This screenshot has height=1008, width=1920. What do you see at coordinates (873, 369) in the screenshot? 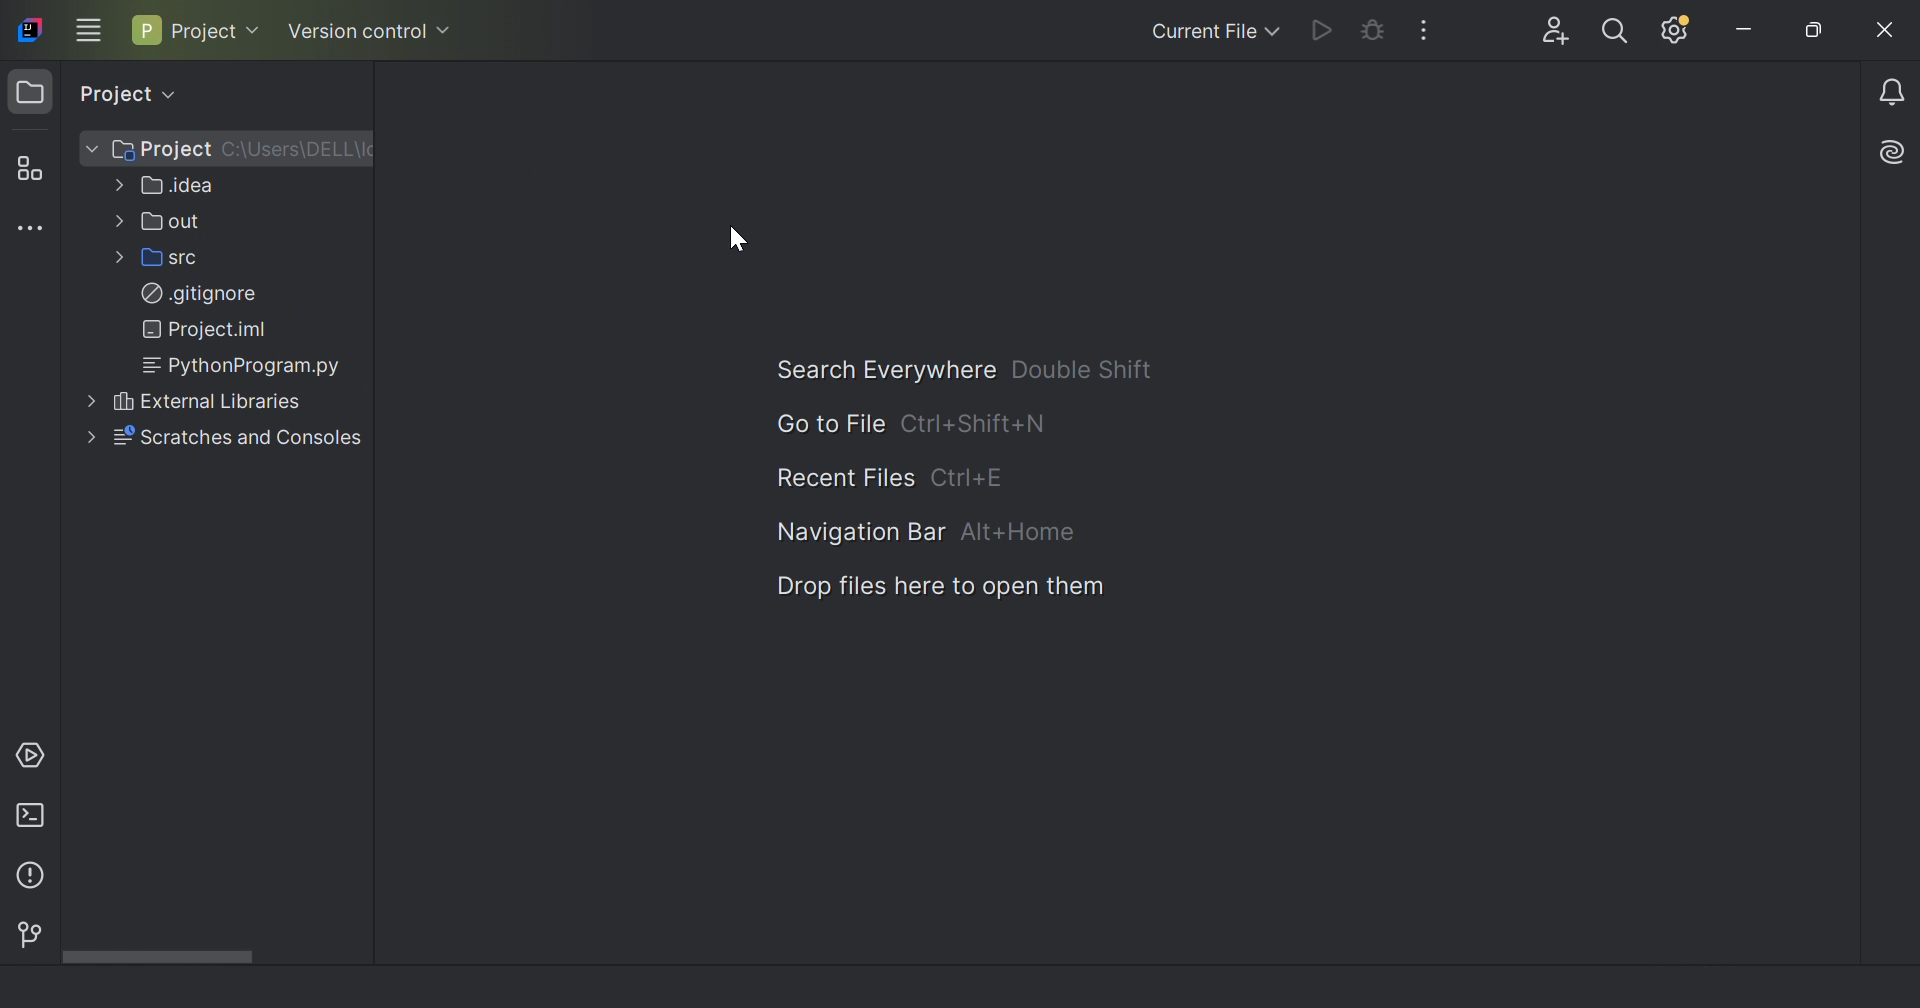
I see `Search everywhere` at bounding box center [873, 369].